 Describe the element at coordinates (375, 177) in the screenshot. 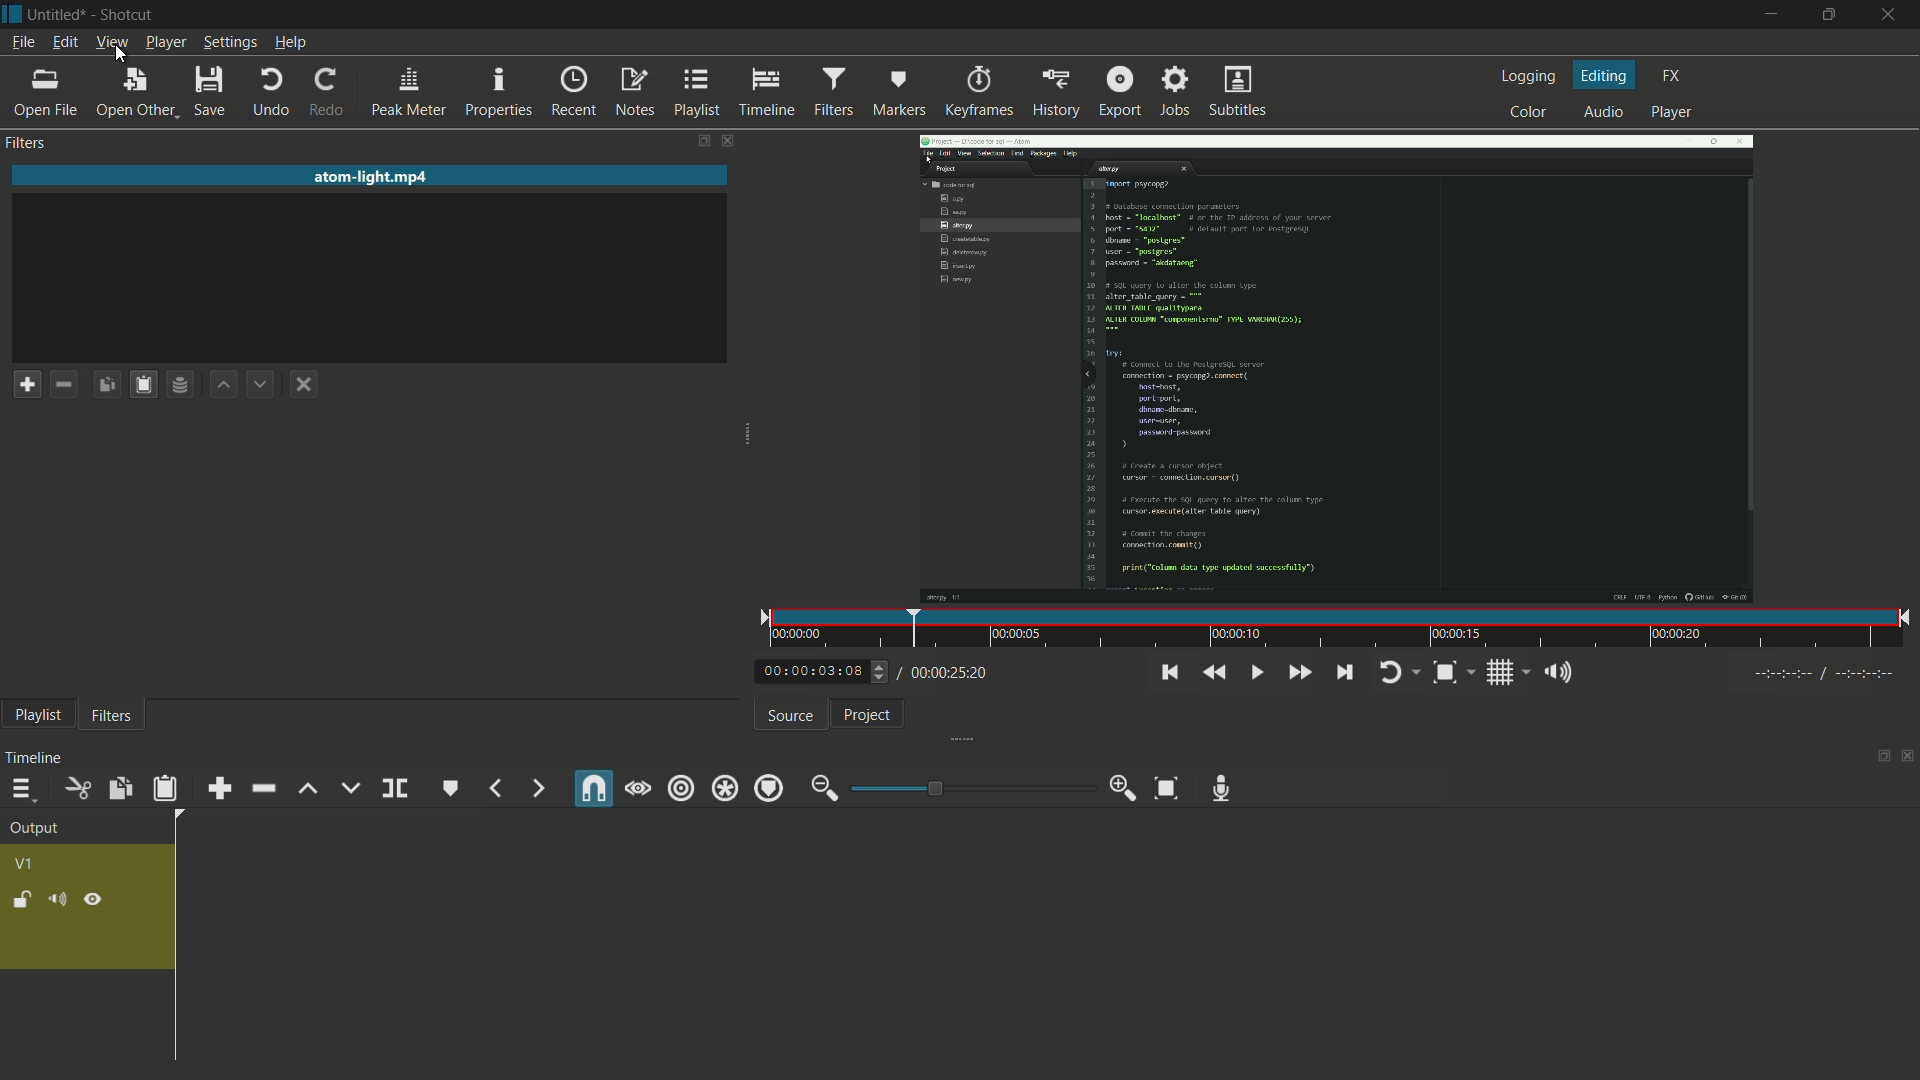

I see `file name` at that location.